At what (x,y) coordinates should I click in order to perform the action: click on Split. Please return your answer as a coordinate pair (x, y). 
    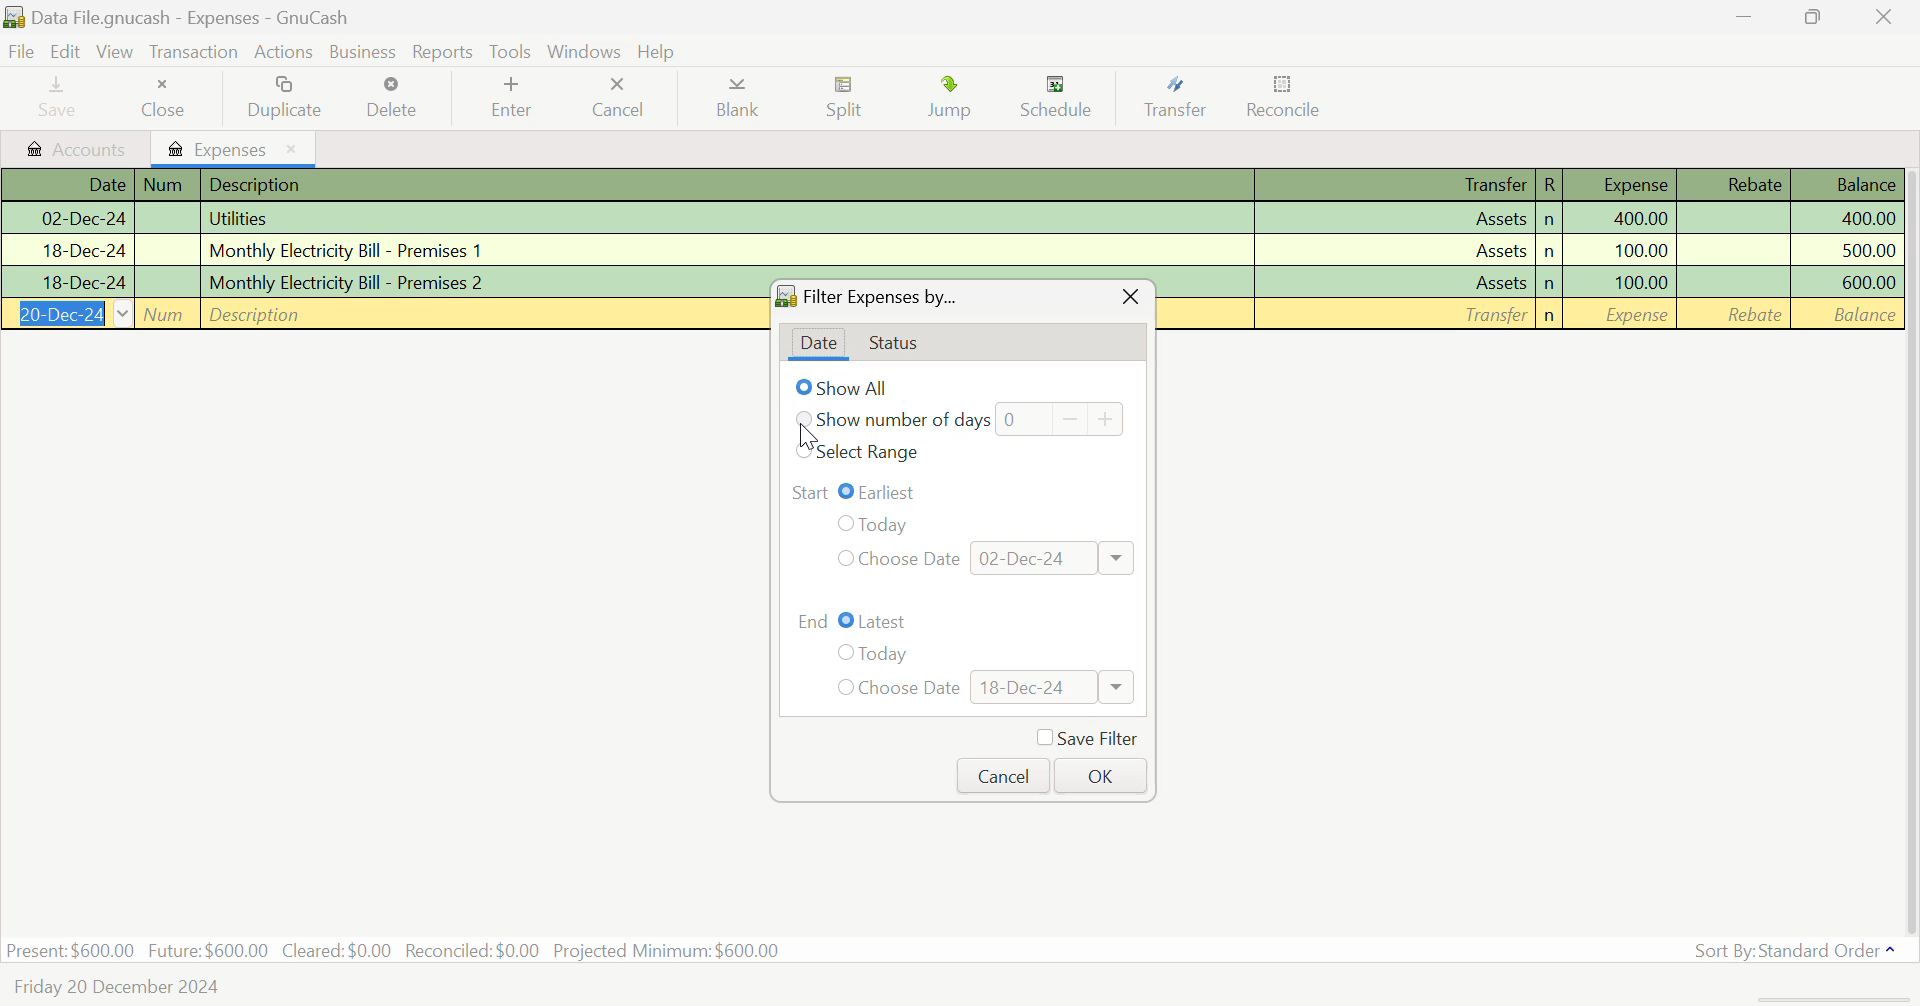
    Looking at the image, I should click on (848, 100).